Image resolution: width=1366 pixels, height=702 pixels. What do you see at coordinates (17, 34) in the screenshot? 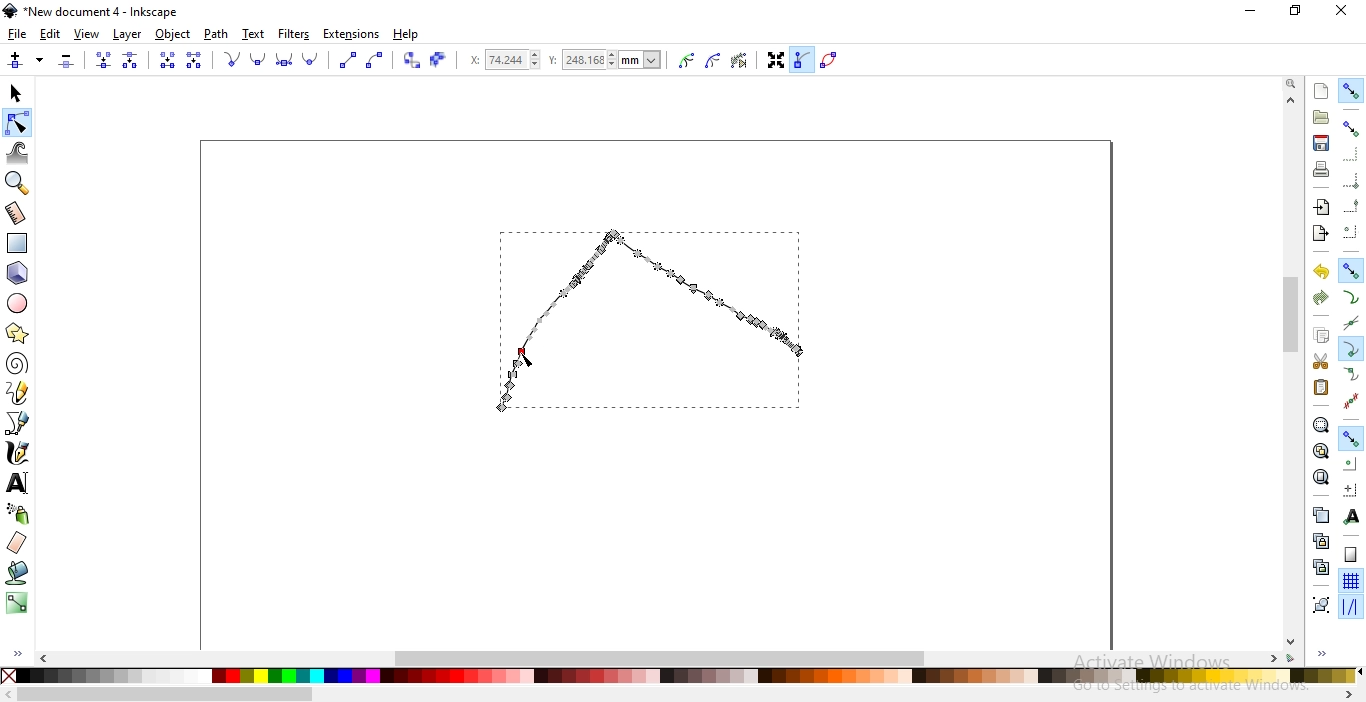
I see `file` at bounding box center [17, 34].